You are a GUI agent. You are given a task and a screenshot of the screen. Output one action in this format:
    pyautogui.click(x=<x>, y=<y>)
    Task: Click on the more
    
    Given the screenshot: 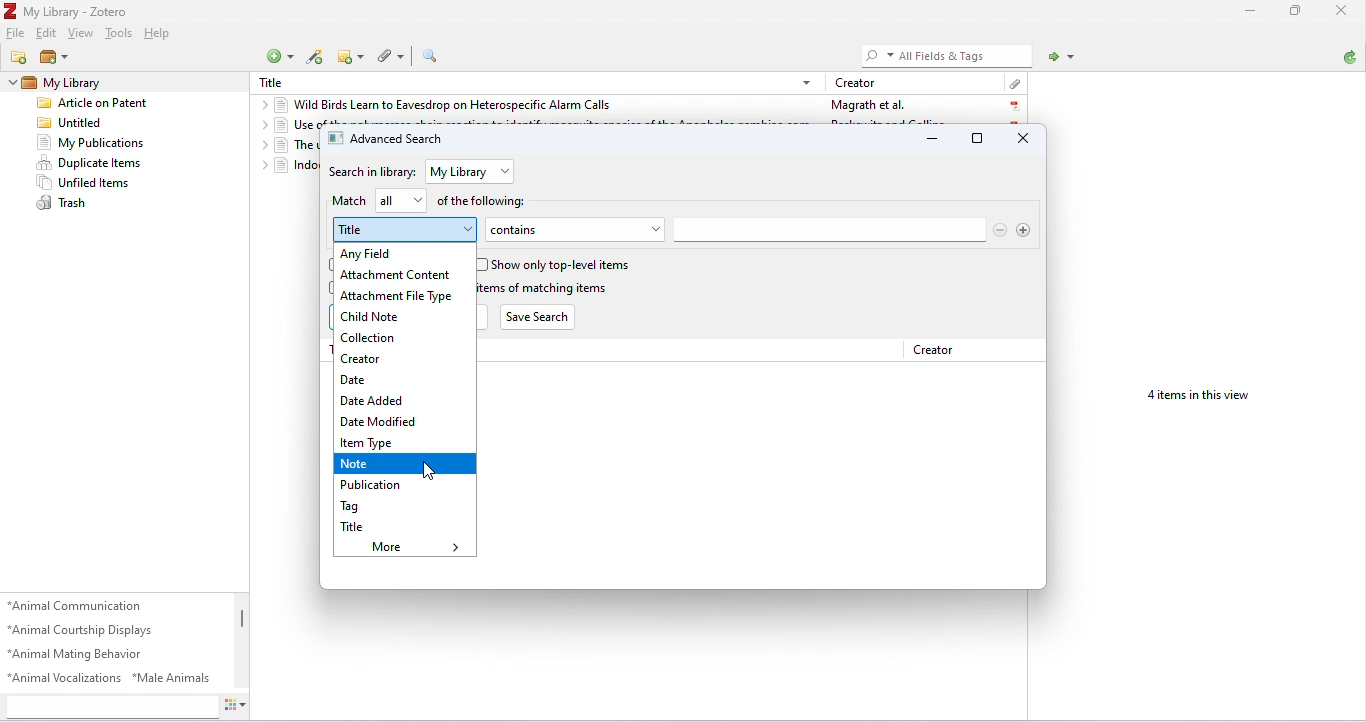 What is the action you would take?
    pyautogui.click(x=419, y=546)
    